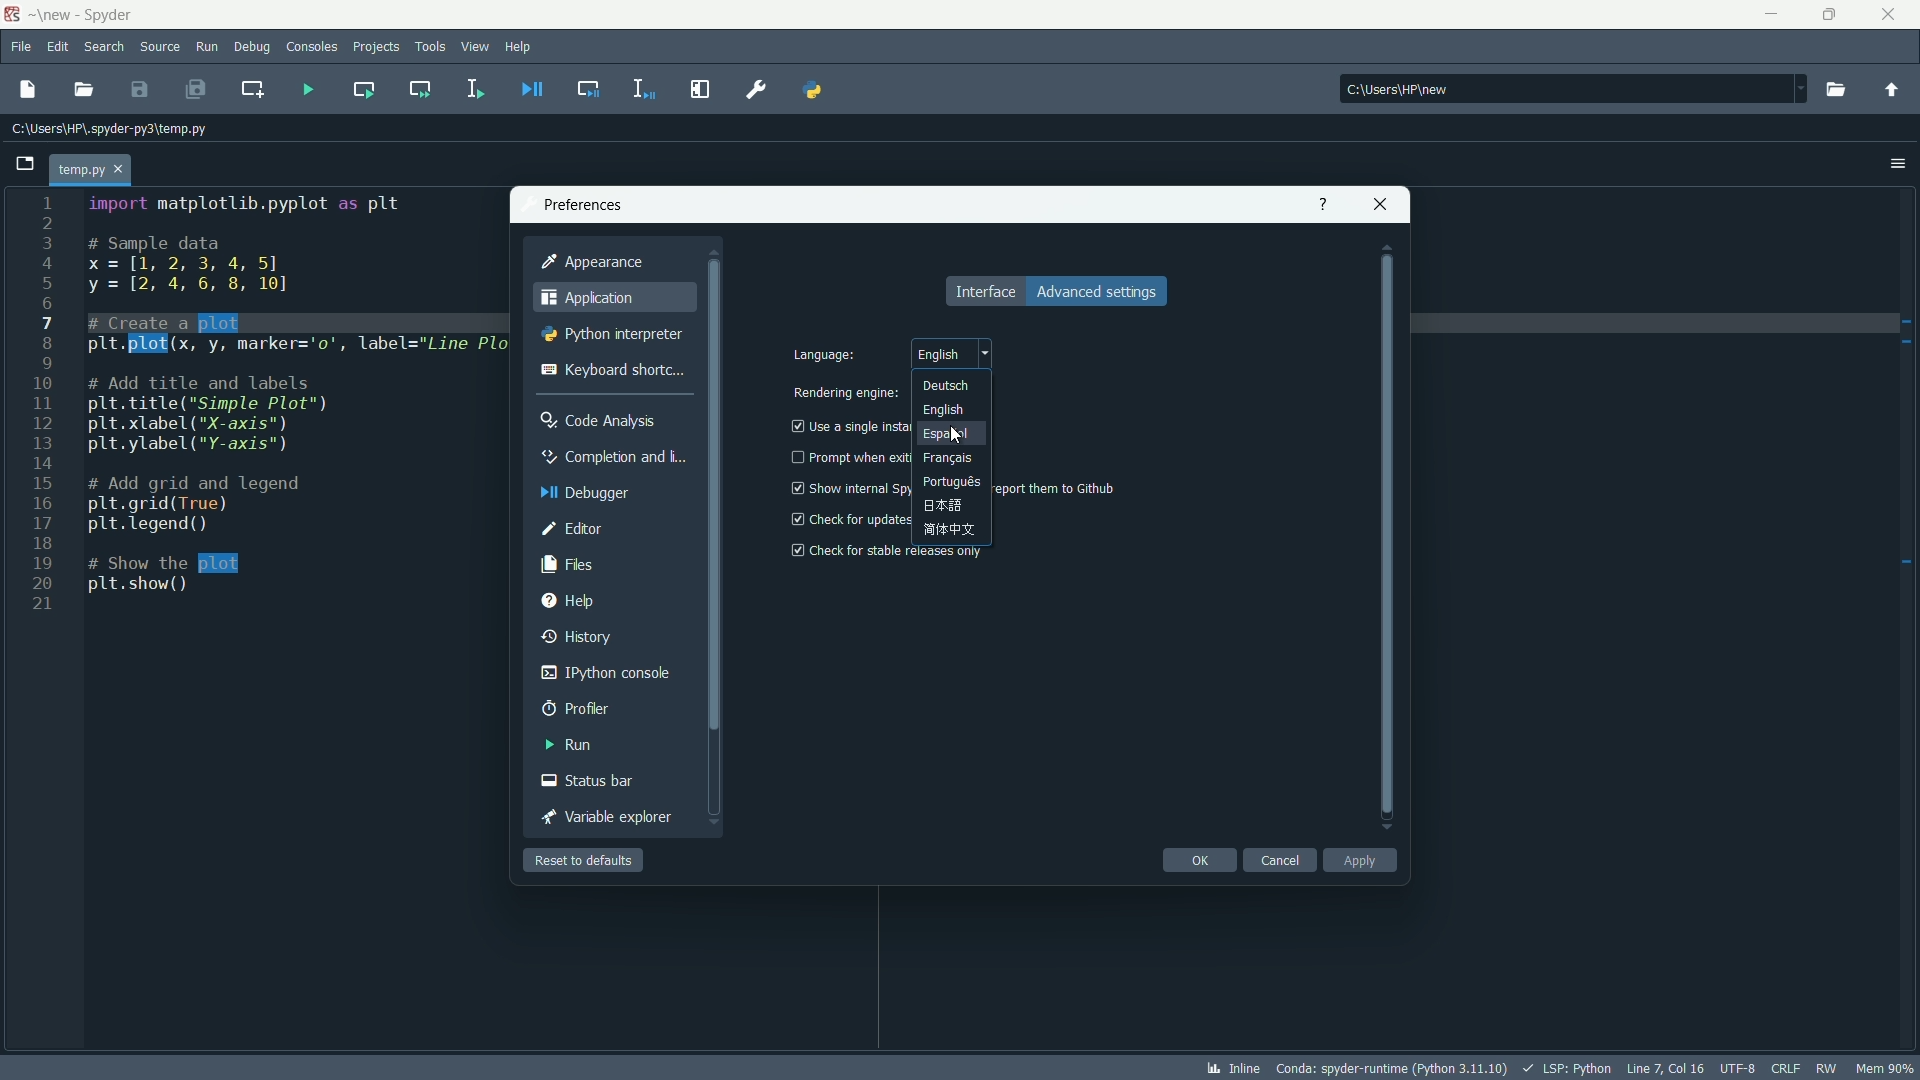 Image resolution: width=1920 pixels, height=1080 pixels. Describe the element at coordinates (197, 90) in the screenshot. I see `save all files` at that location.